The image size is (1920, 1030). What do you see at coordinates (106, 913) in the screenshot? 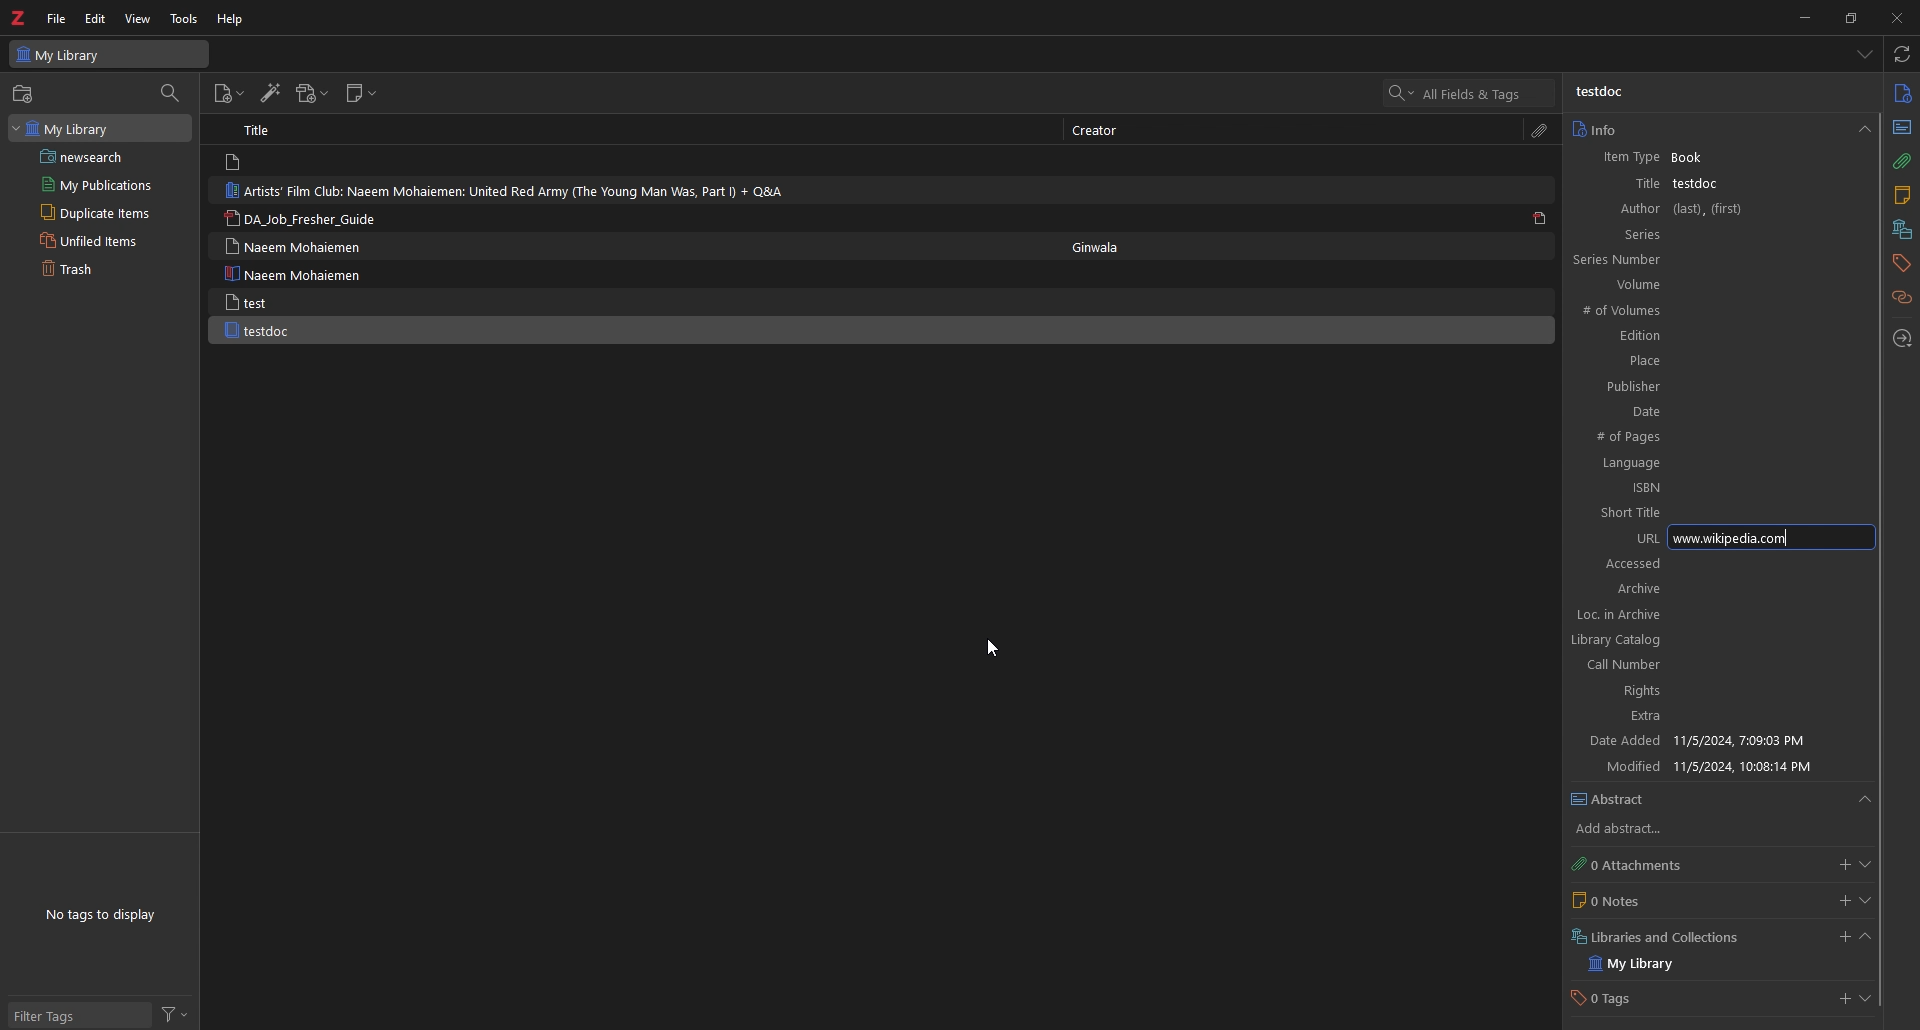
I see `No tags to display` at bounding box center [106, 913].